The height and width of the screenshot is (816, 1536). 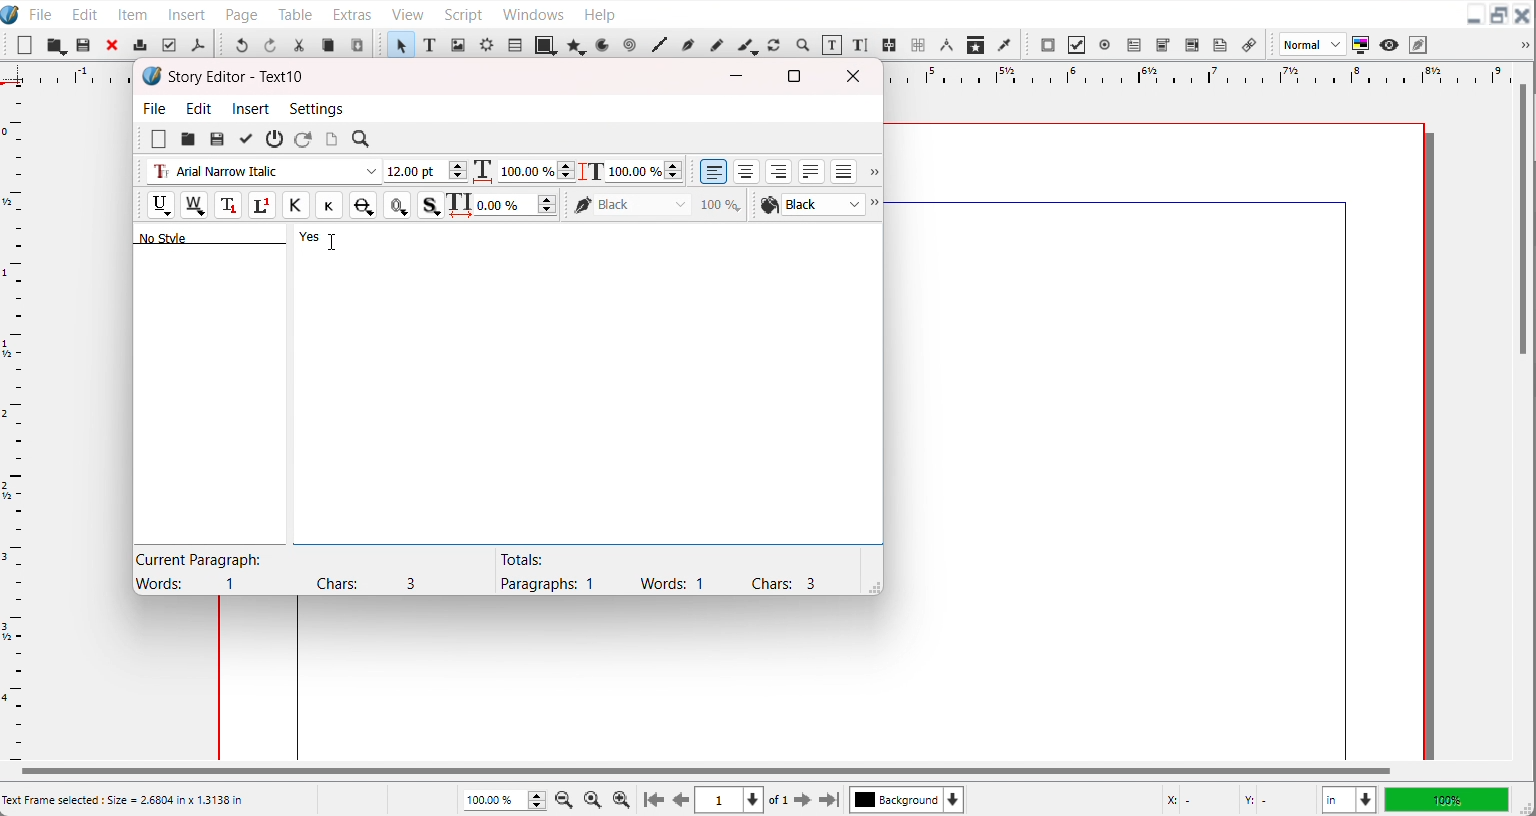 I want to click on PDF Check Button, so click(x=1076, y=45).